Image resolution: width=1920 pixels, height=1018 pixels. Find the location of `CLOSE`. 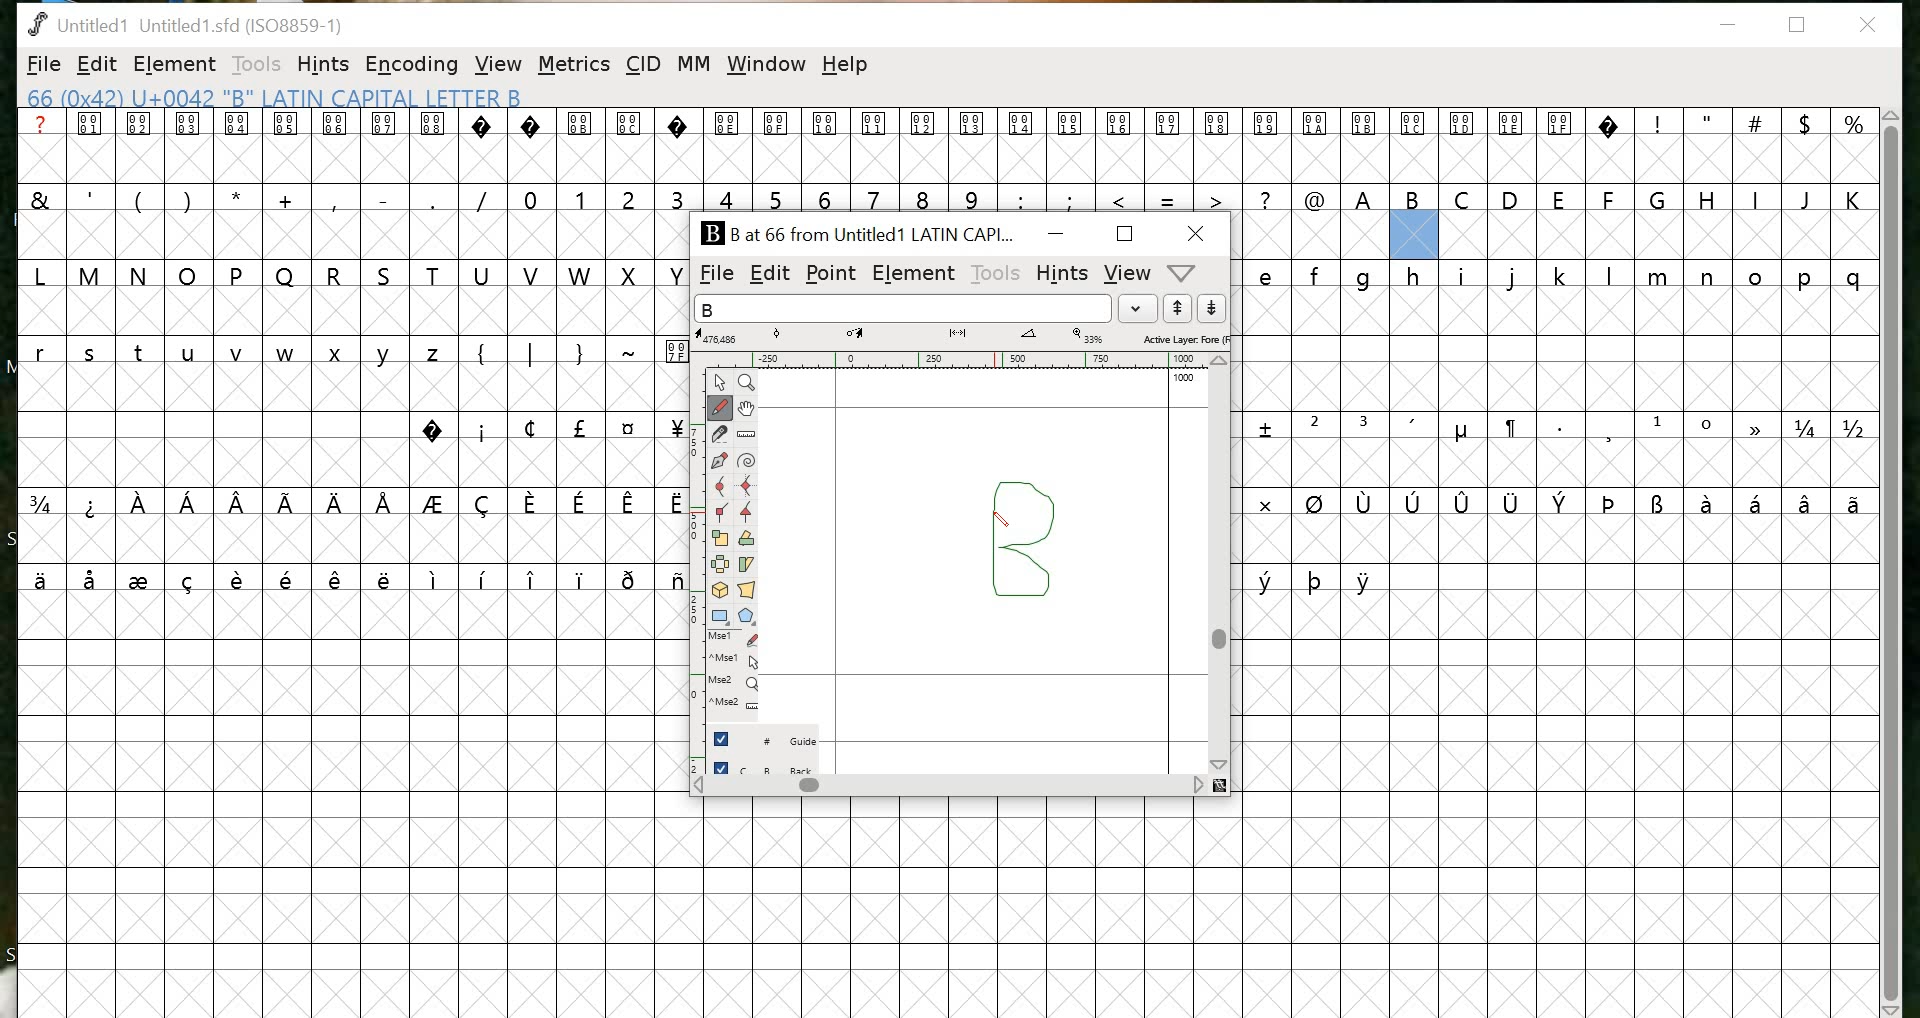

CLOSE is located at coordinates (1198, 233).